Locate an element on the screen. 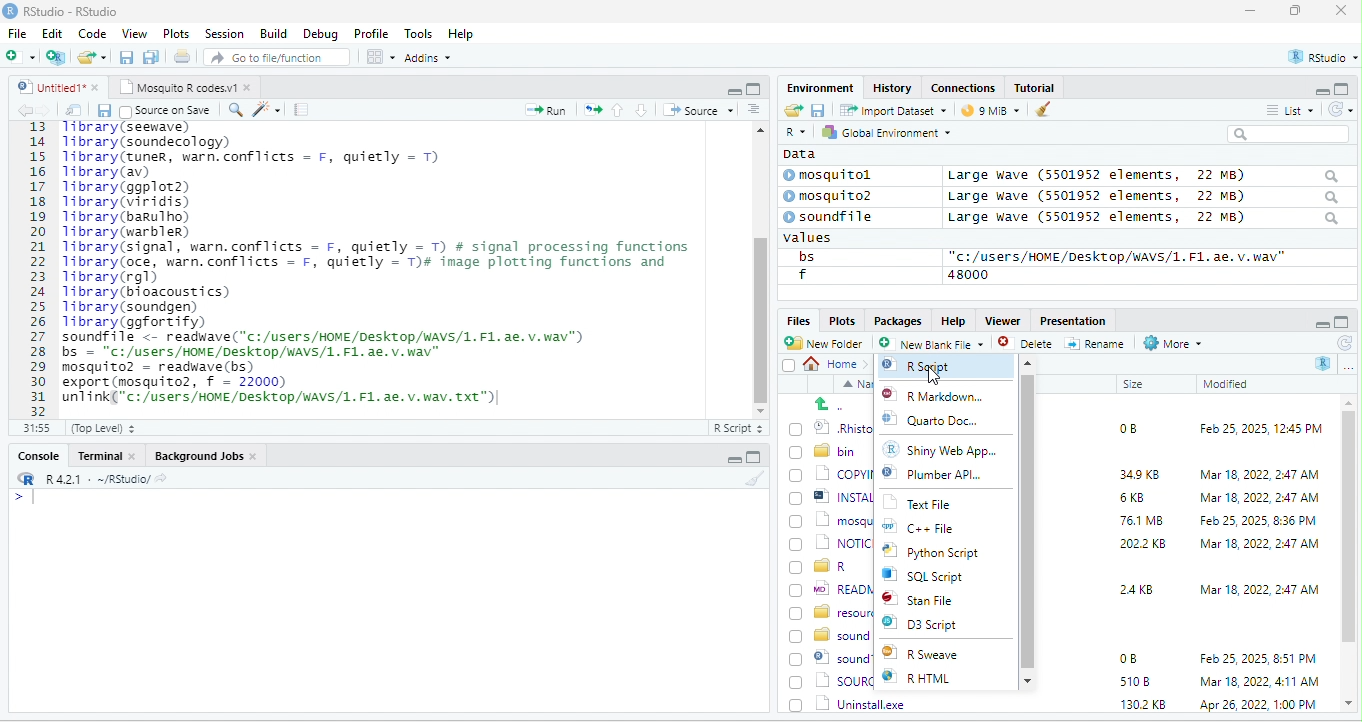  scroll bar is located at coordinates (1029, 520).